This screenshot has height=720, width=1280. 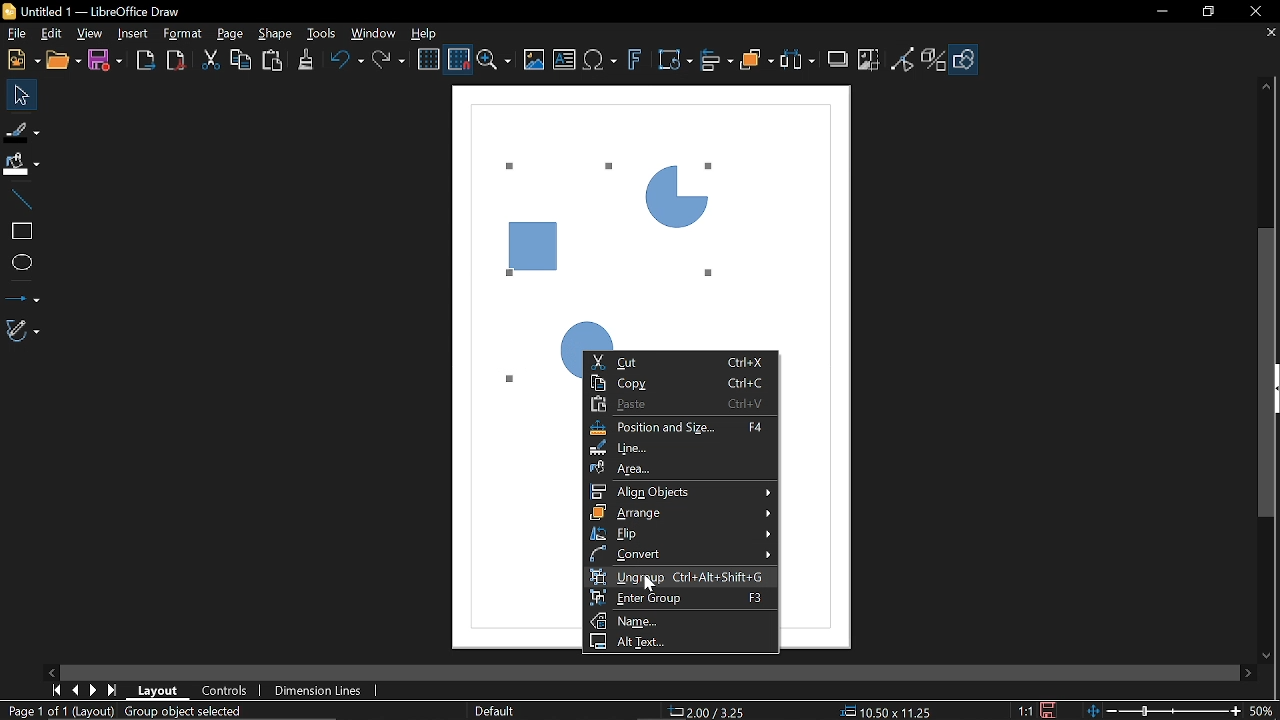 I want to click on vertical scrollbar, so click(x=1270, y=373).